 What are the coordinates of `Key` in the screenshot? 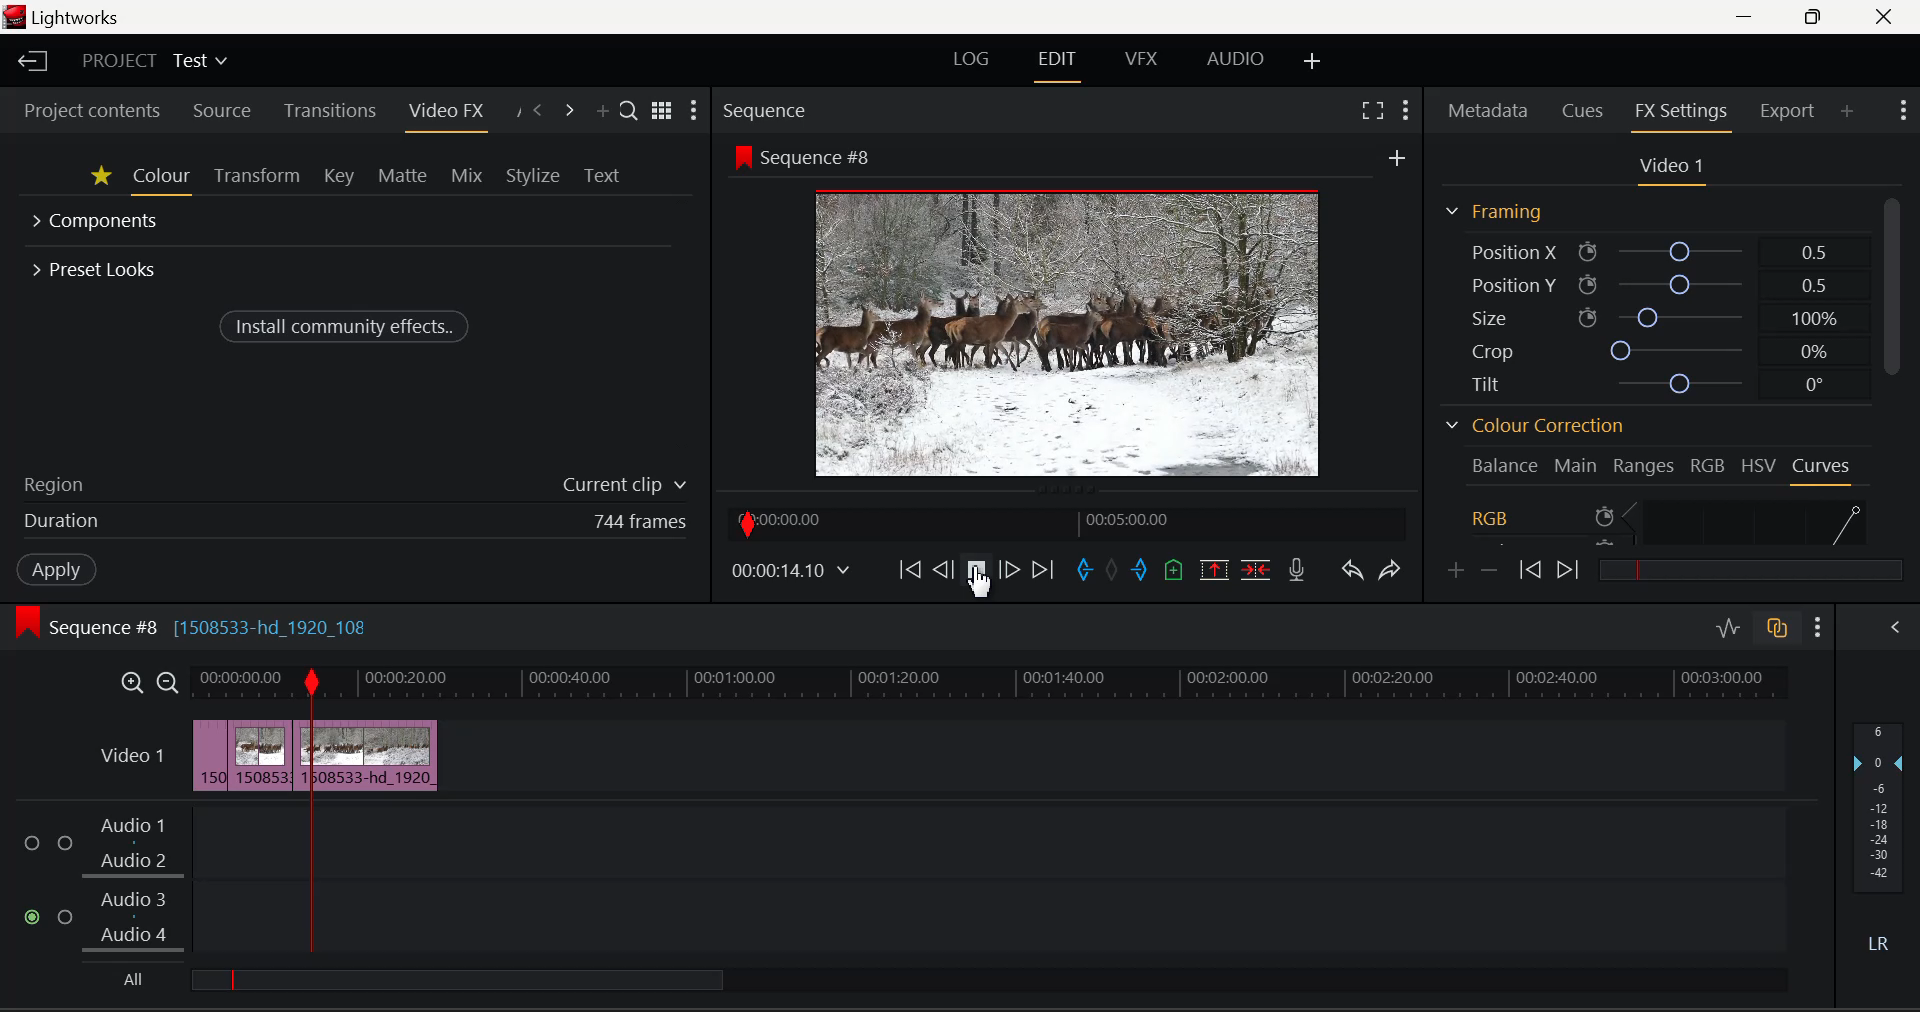 It's located at (337, 178).